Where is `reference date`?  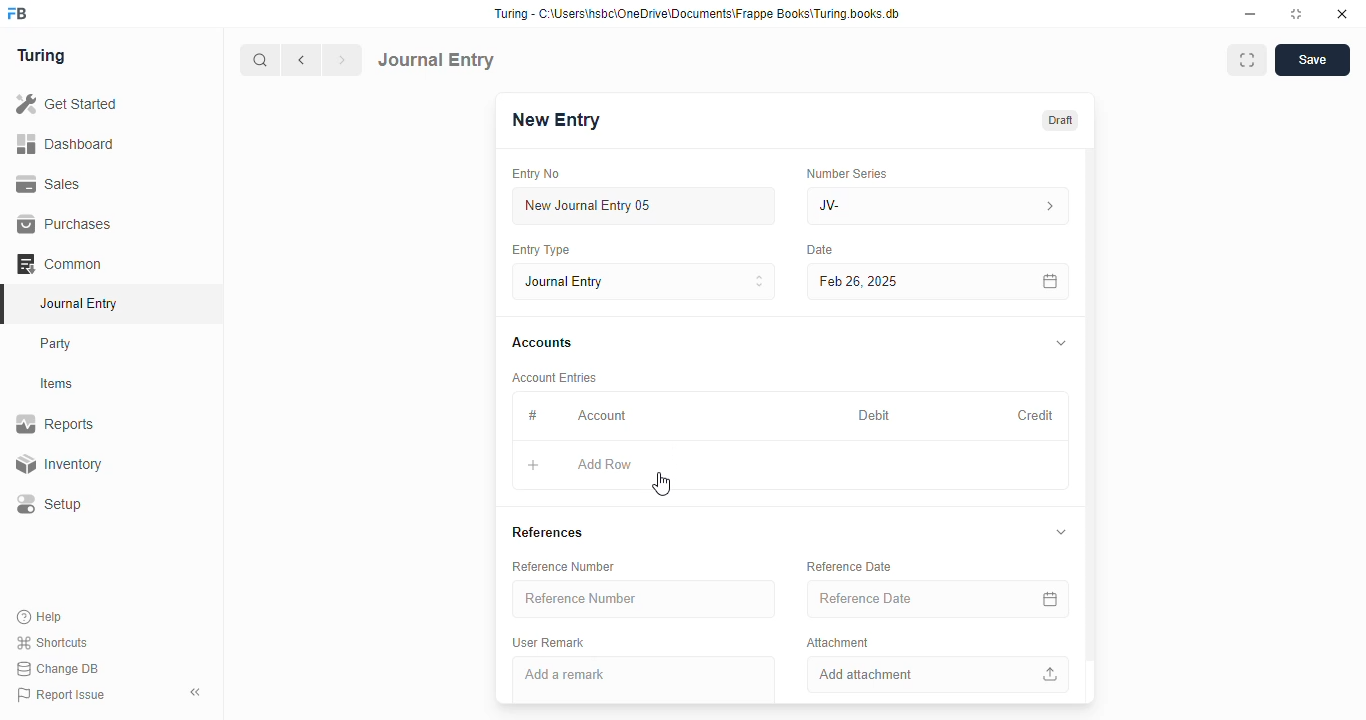
reference date is located at coordinates (850, 566).